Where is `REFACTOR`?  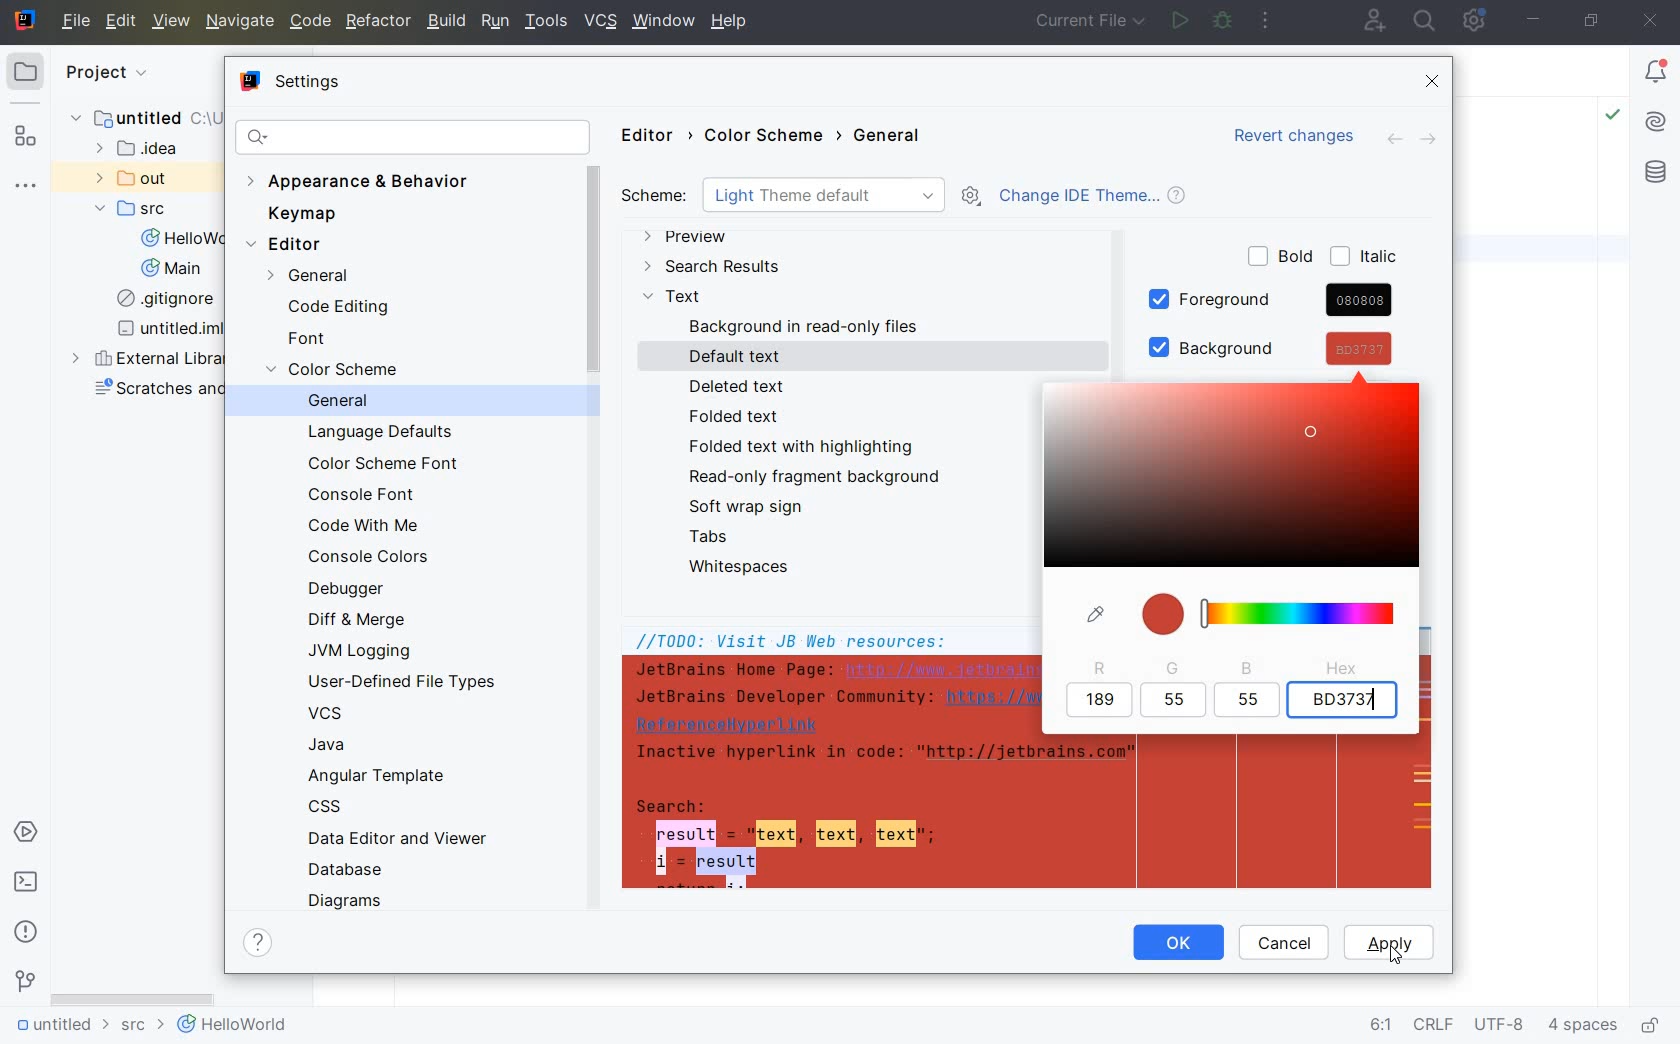
REFACTOR is located at coordinates (376, 24).